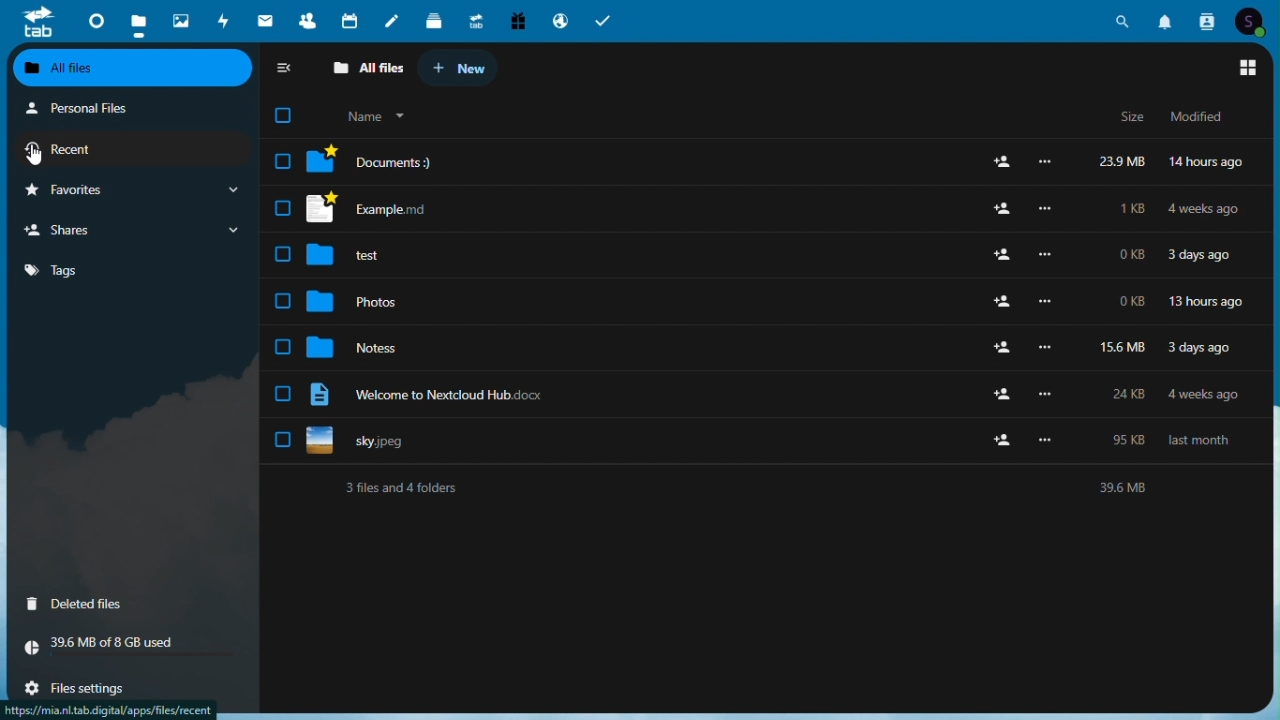  What do you see at coordinates (373, 161) in the screenshot?
I see `documents` at bounding box center [373, 161].